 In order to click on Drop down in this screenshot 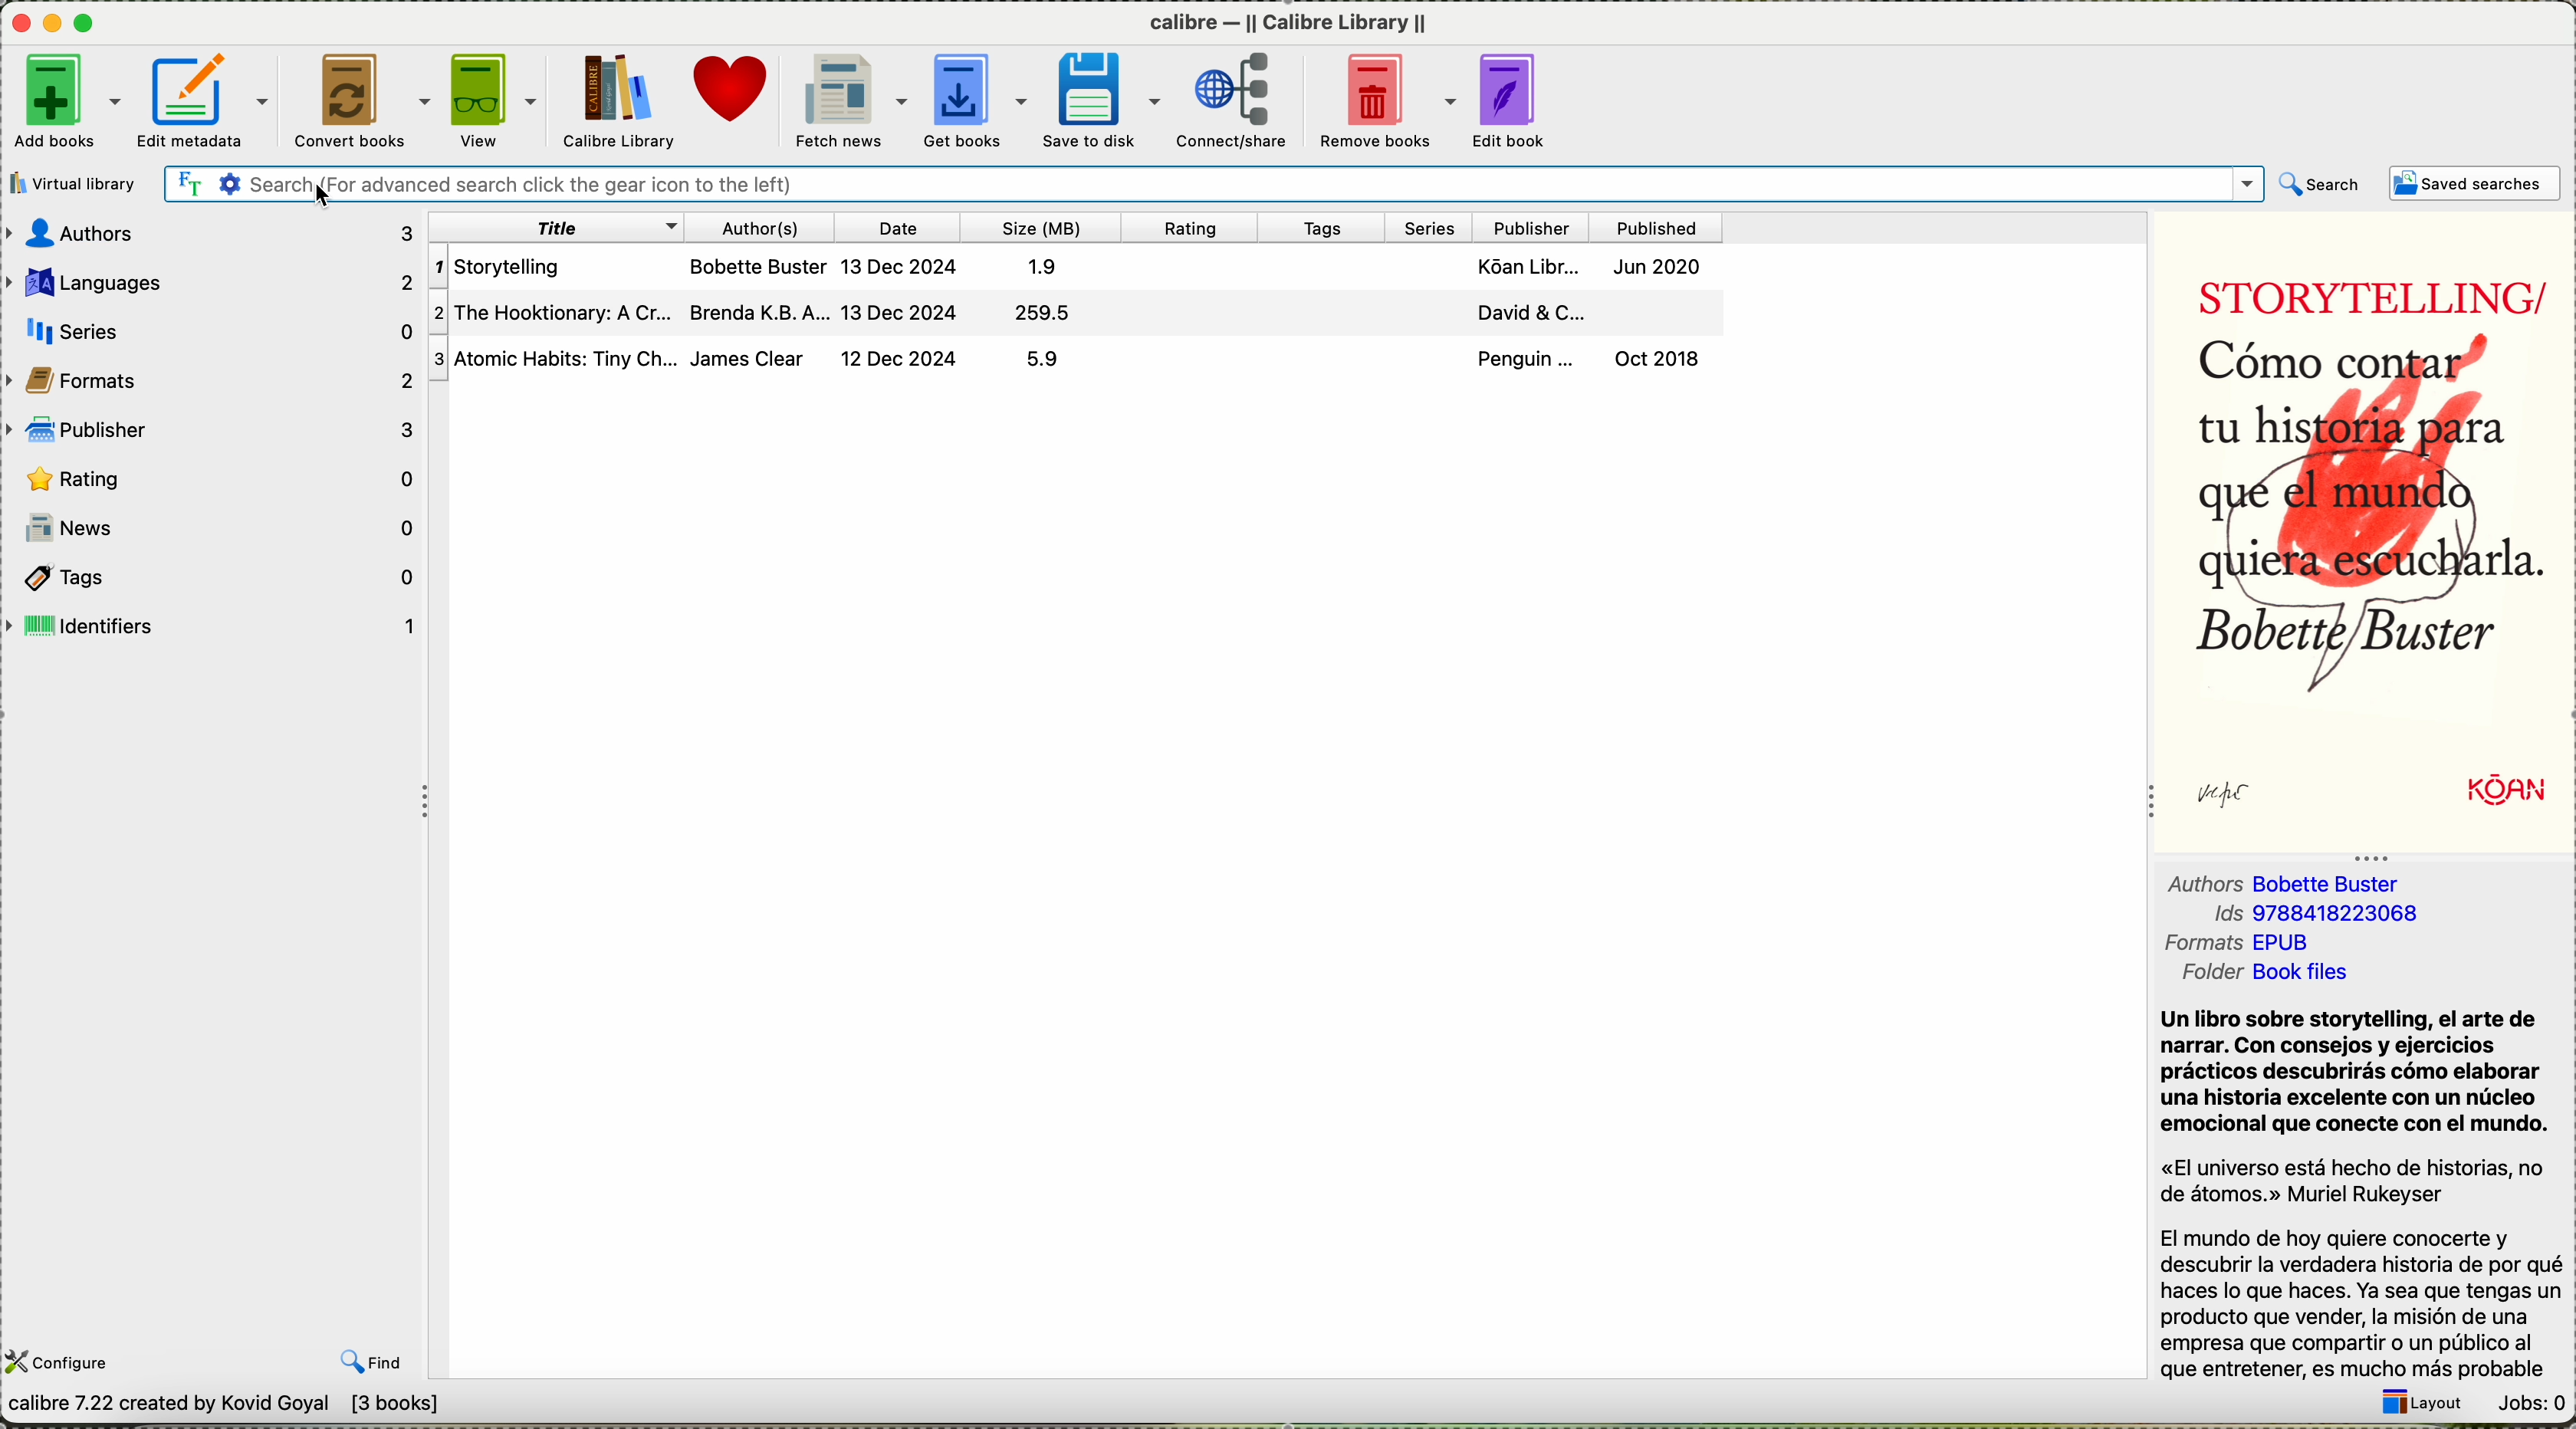, I will do `click(2243, 184)`.